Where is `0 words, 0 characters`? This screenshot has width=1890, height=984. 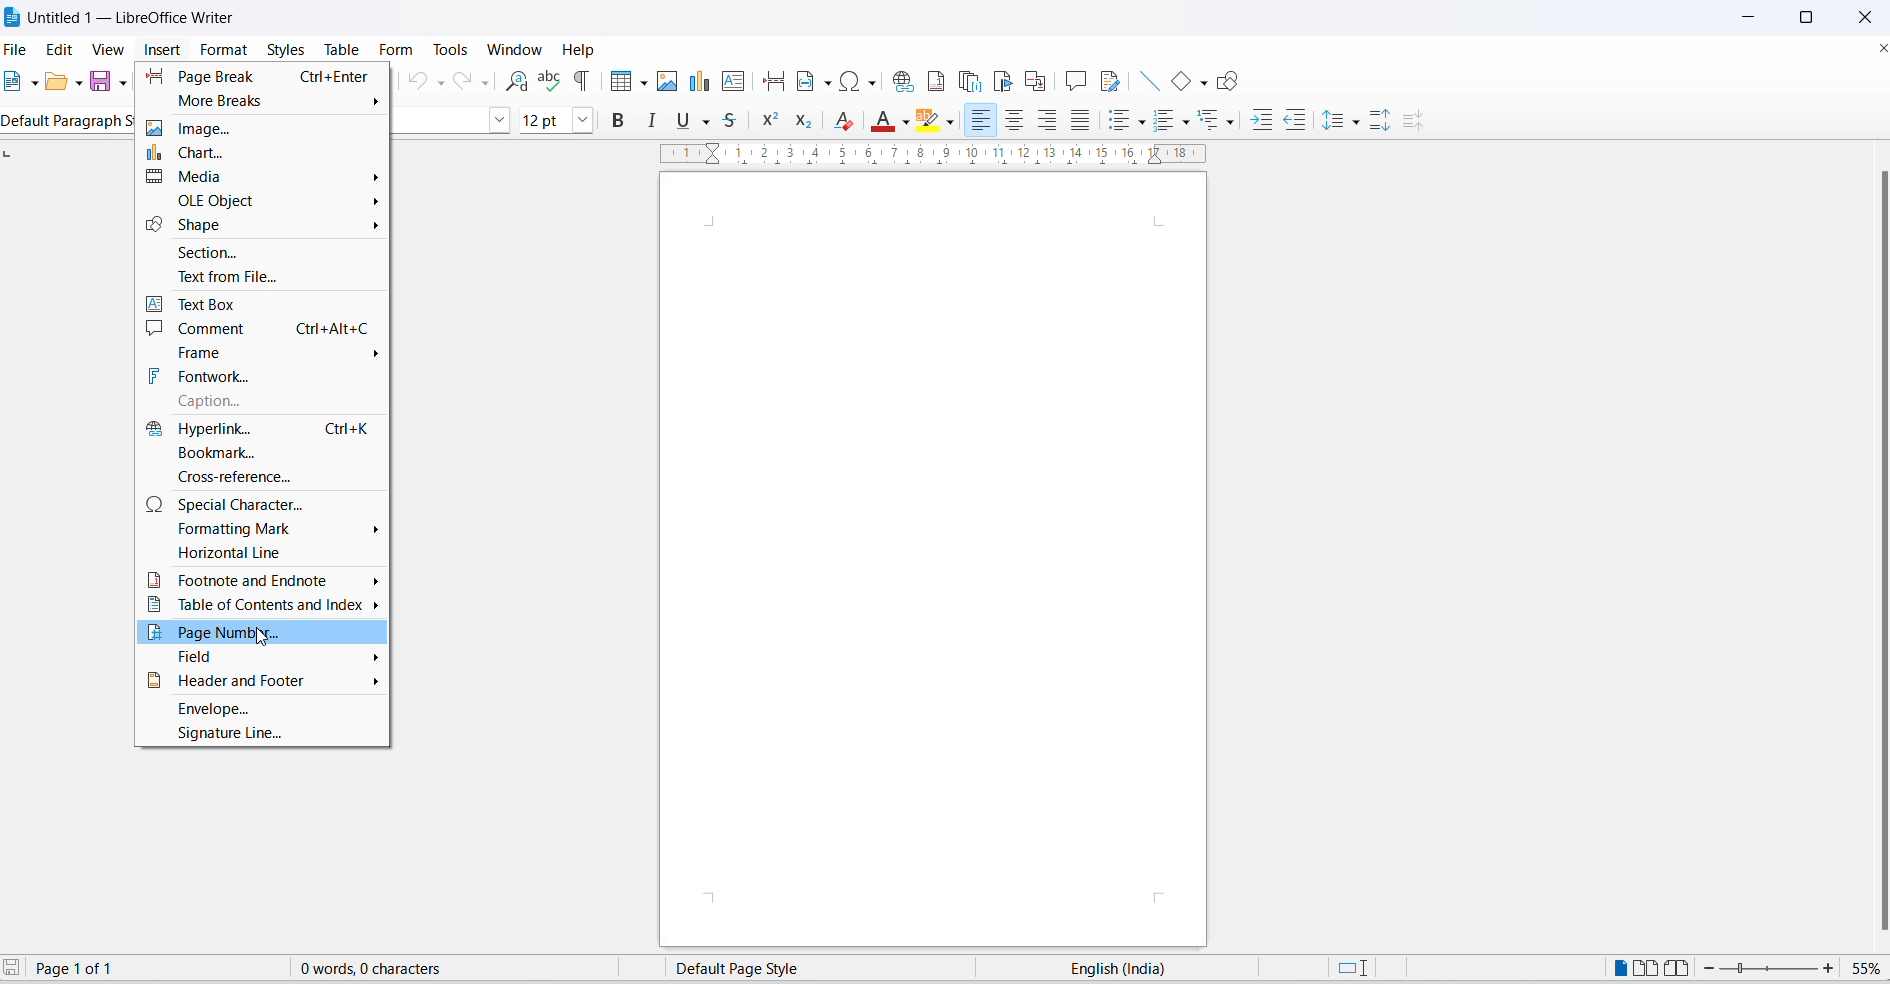
0 words, 0 characters is located at coordinates (389, 970).